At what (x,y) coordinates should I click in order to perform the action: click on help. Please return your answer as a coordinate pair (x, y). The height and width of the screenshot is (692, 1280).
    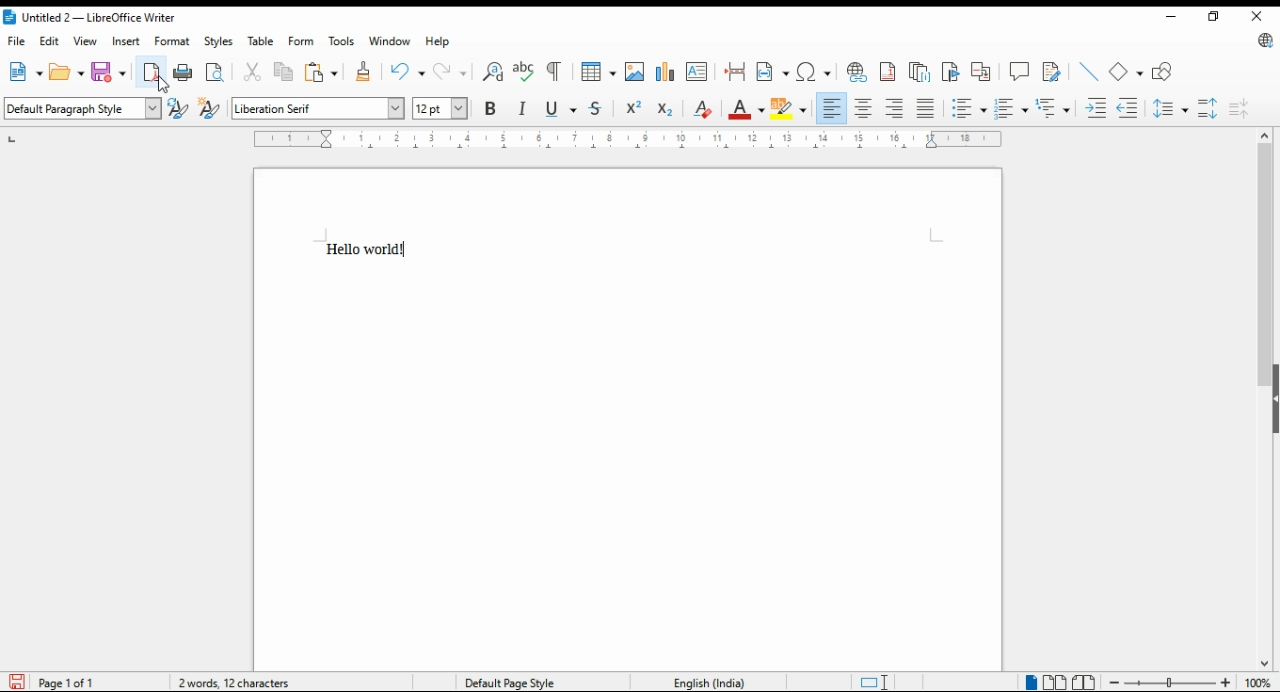
    Looking at the image, I should click on (439, 43).